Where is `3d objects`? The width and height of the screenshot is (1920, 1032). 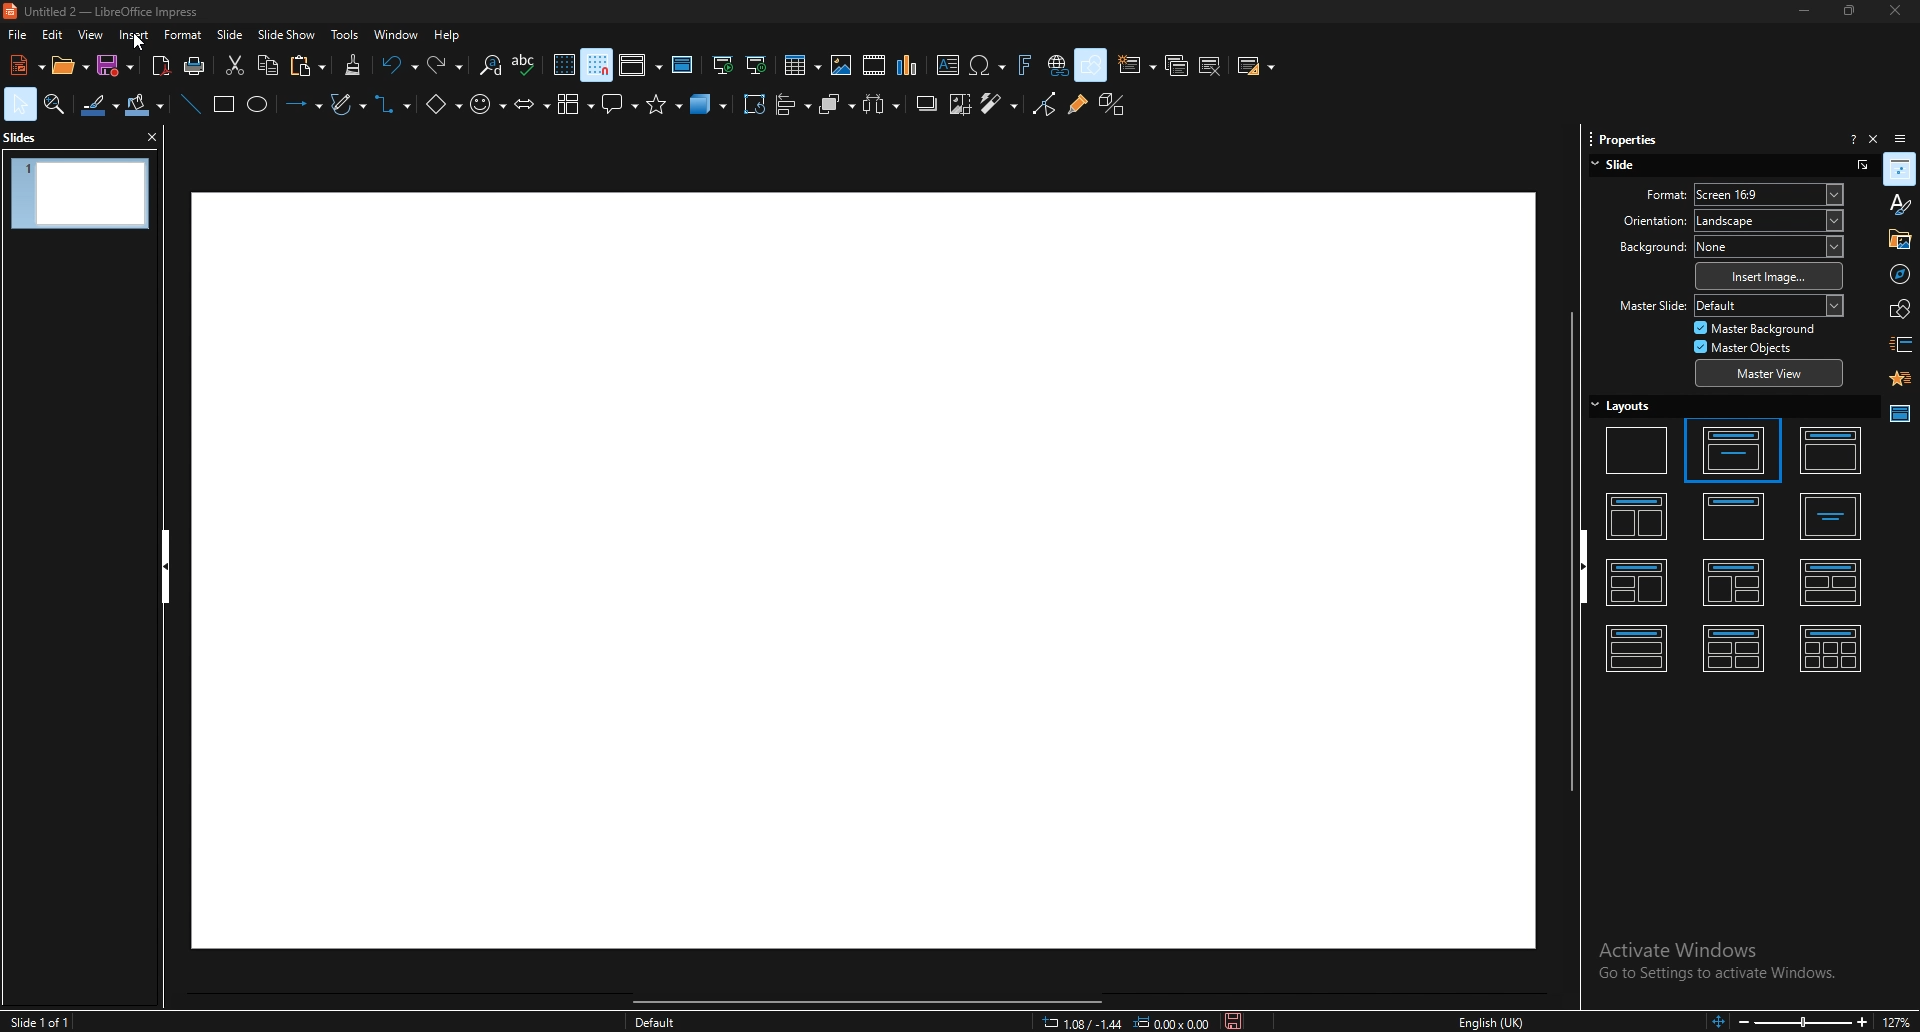
3d objects is located at coordinates (711, 105).